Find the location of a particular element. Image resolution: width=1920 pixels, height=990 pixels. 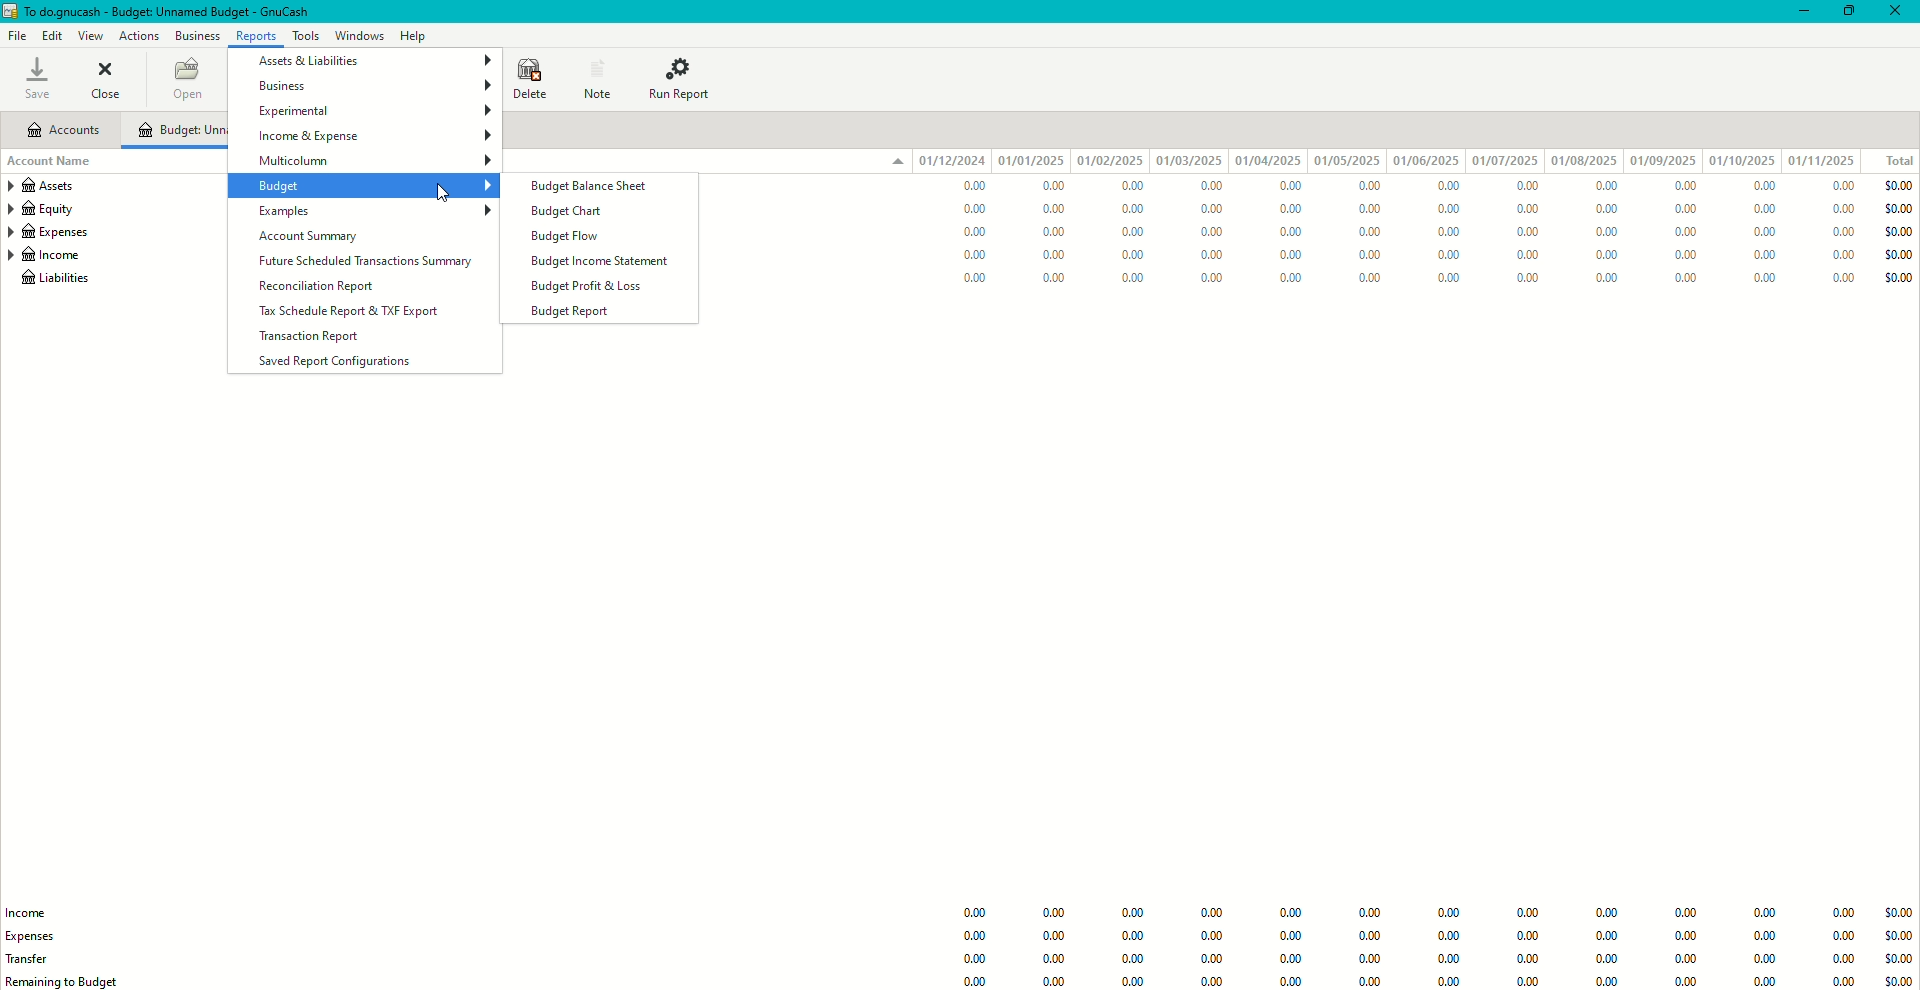

0.00 is located at coordinates (1370, 188).